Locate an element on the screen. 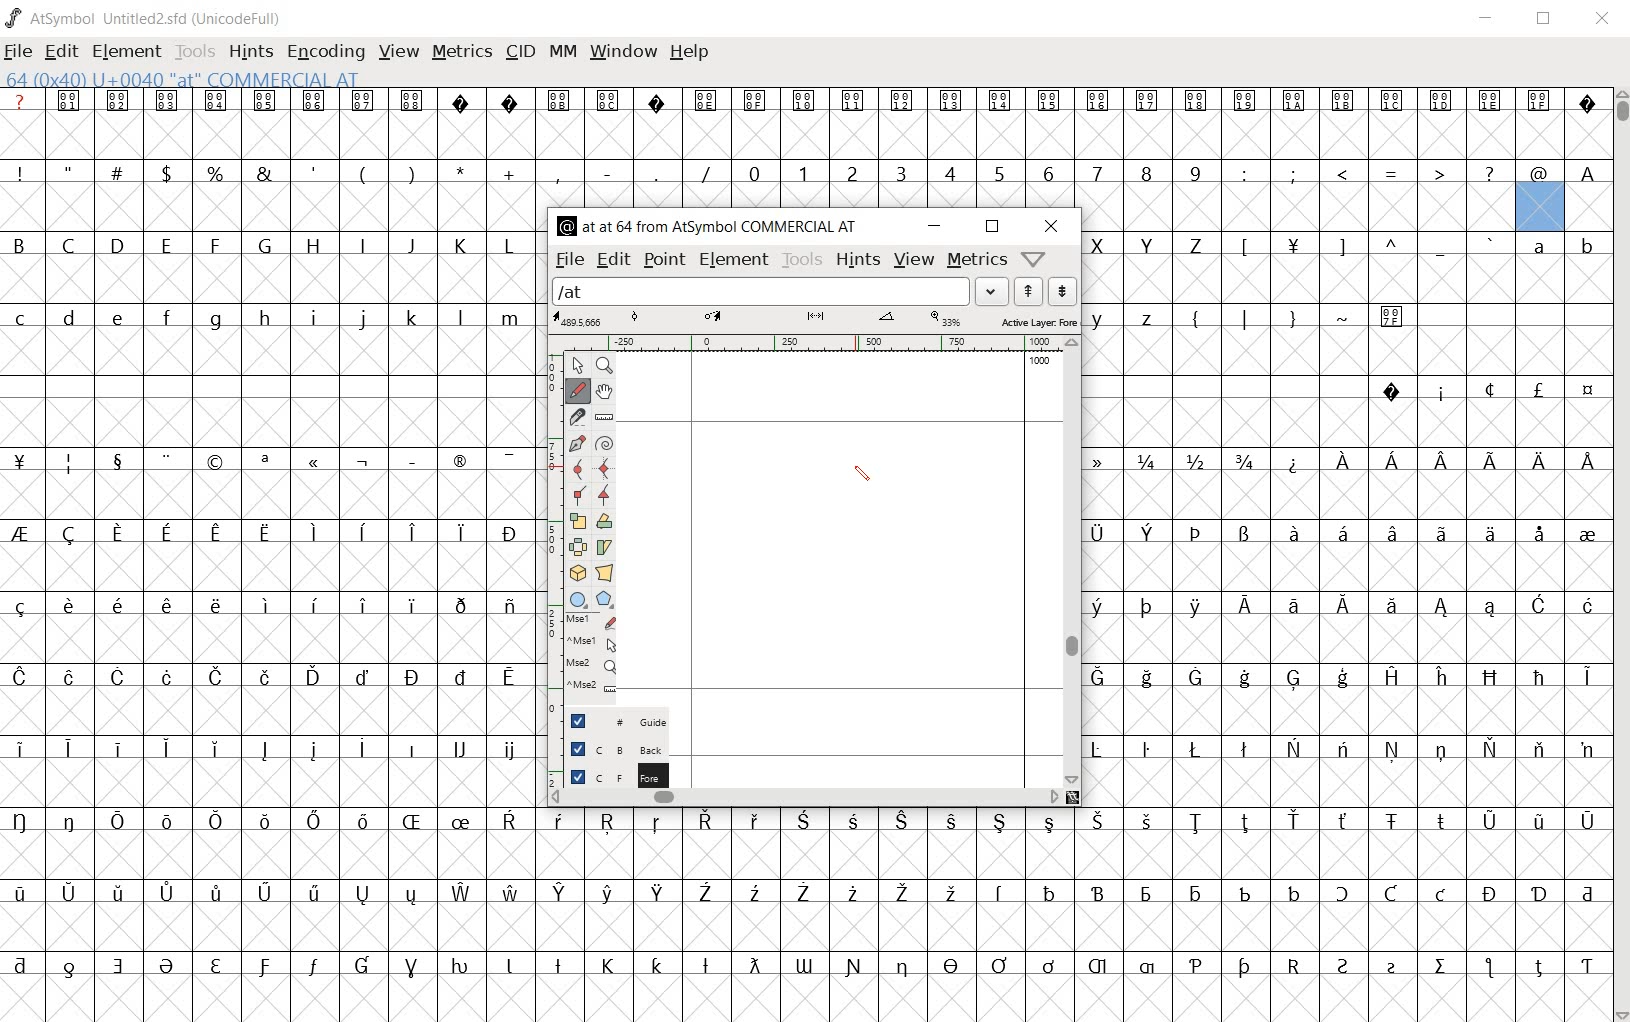 The width and height of the screenshot is (1630, 1022). TOOLS is located at coordinates (194, 53).